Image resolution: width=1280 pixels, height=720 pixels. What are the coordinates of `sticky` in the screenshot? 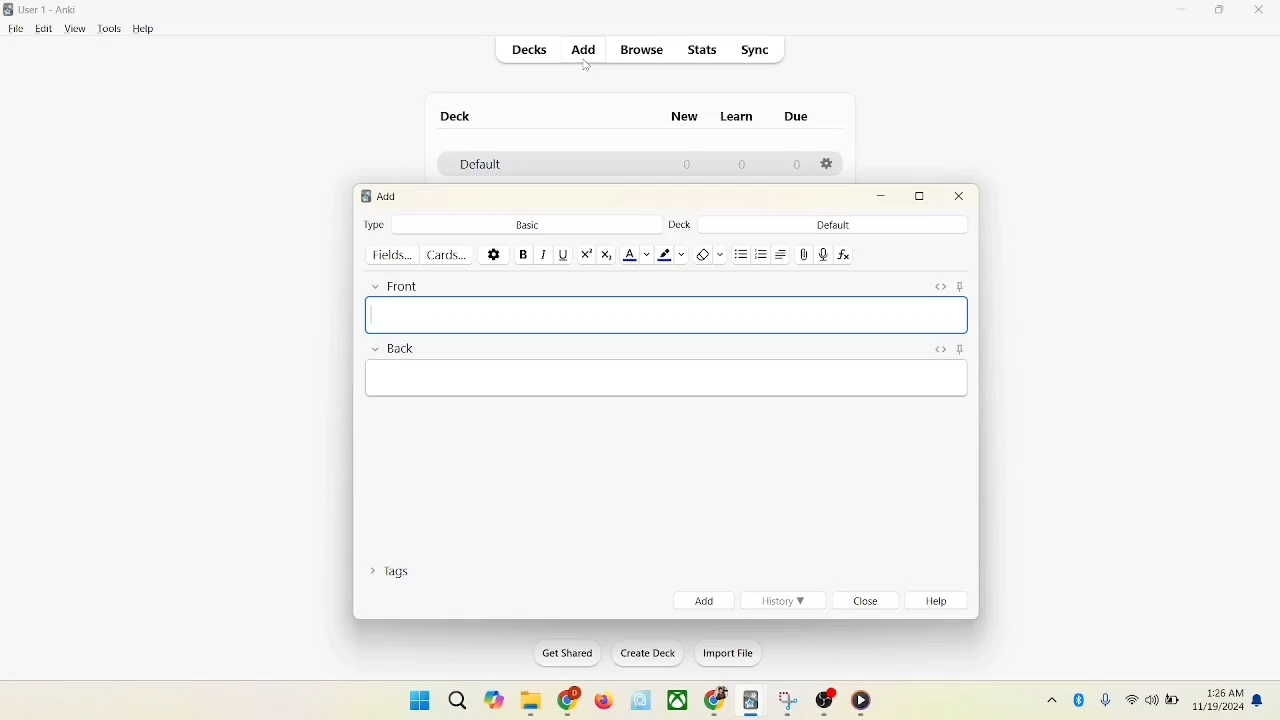 It's located at (959, 350).